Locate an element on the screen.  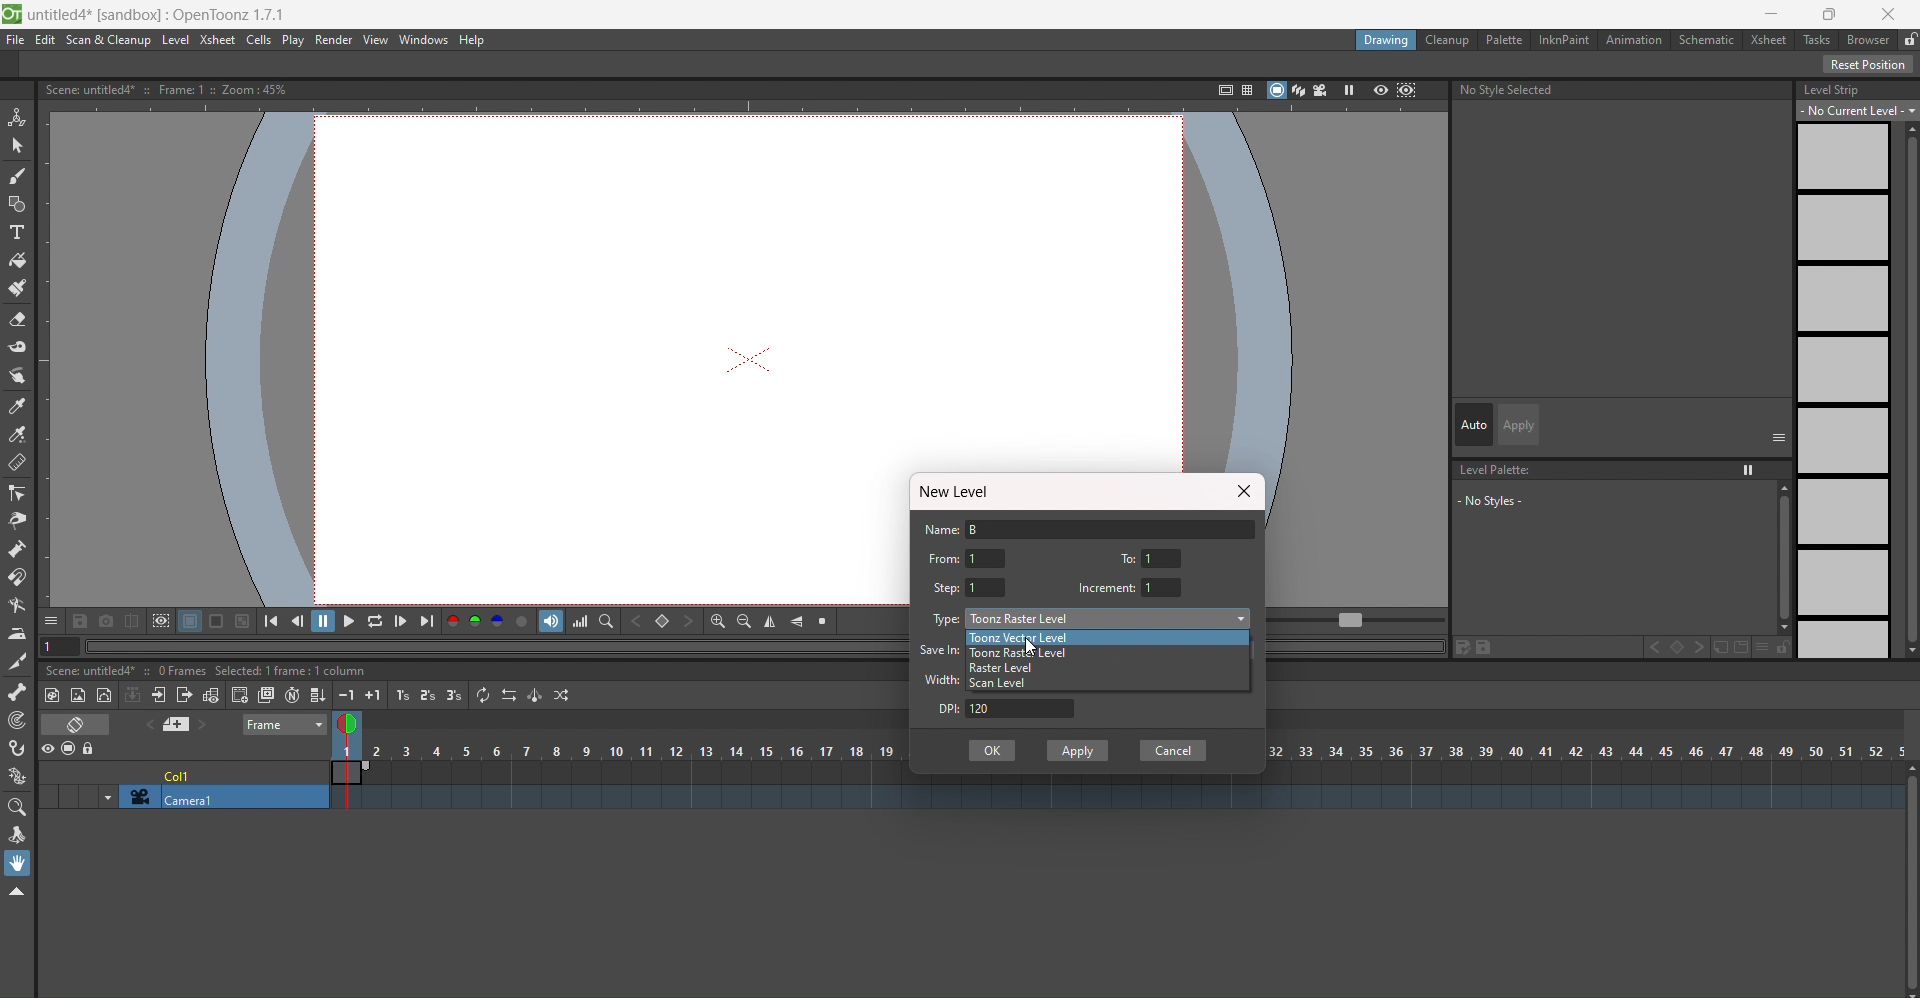
next frame is located at coordinates (401, 621).